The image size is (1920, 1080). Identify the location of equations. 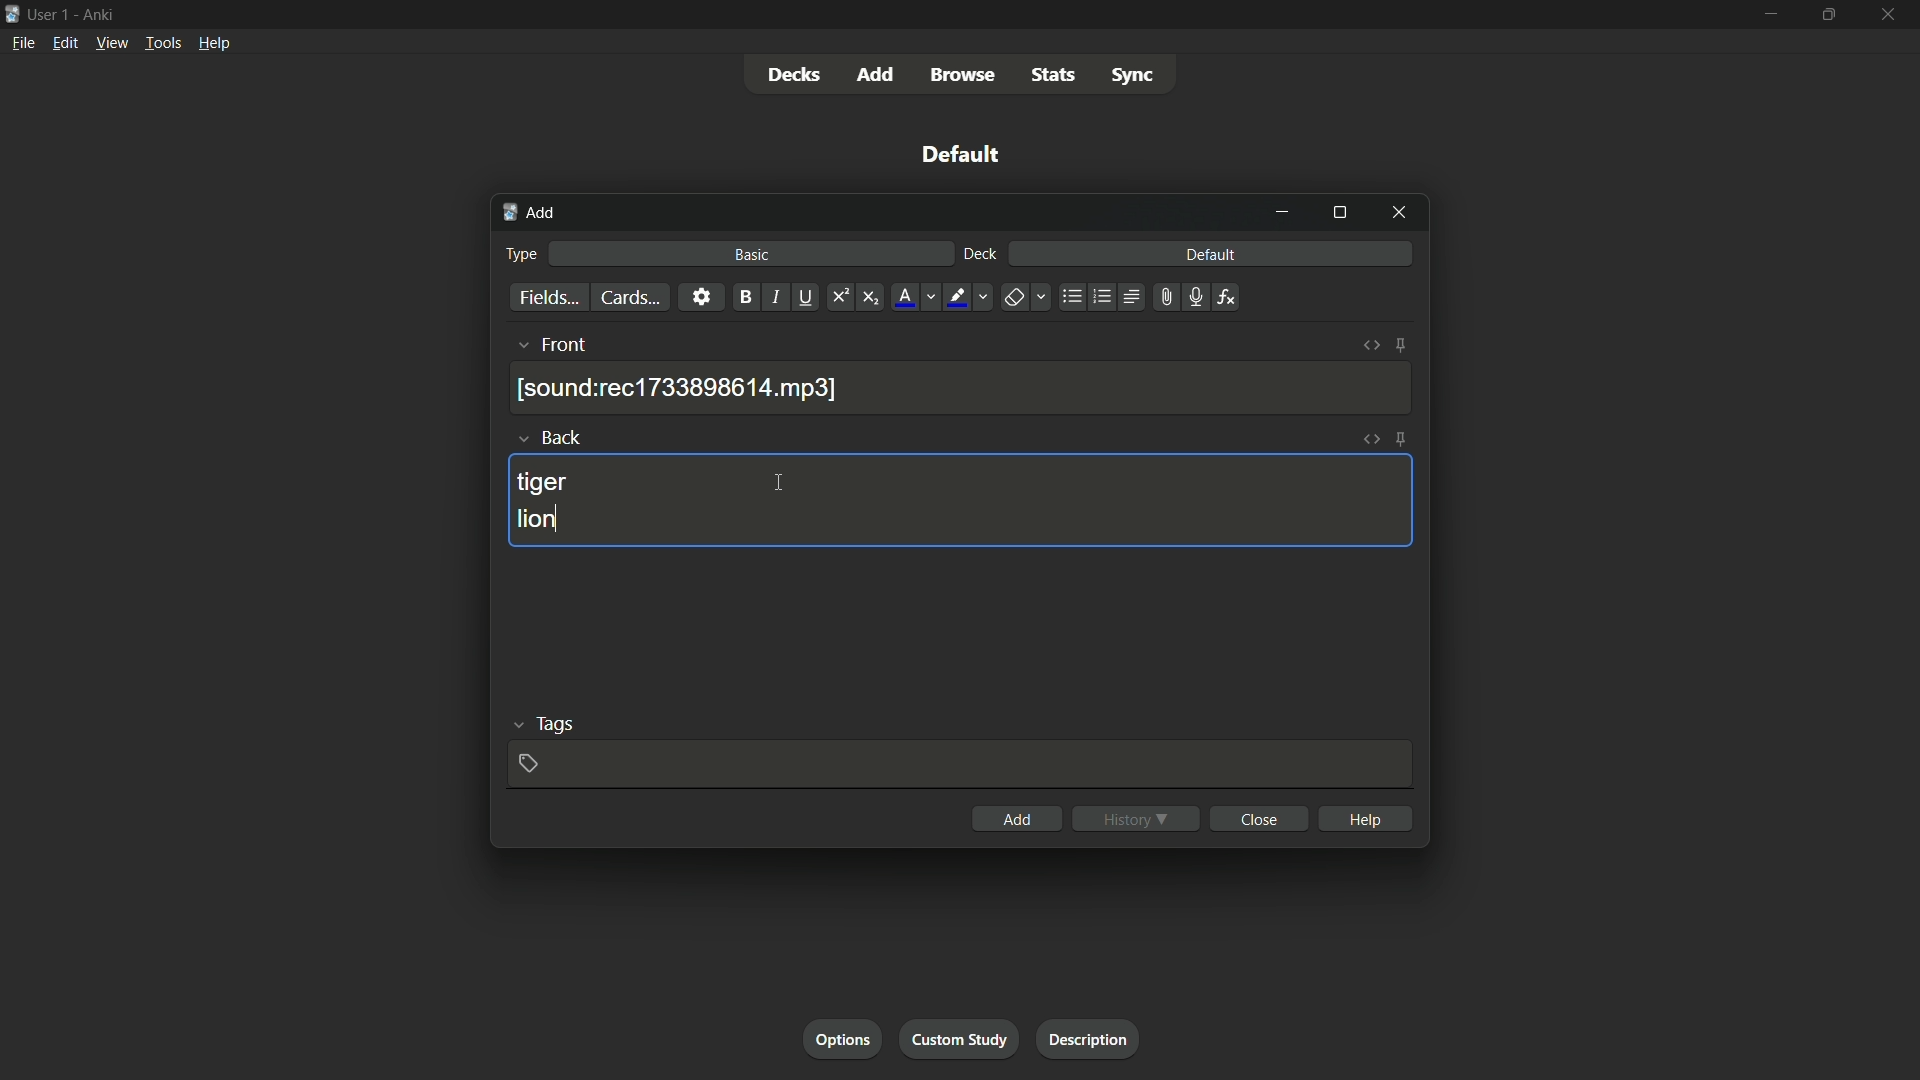
(1226, 297).